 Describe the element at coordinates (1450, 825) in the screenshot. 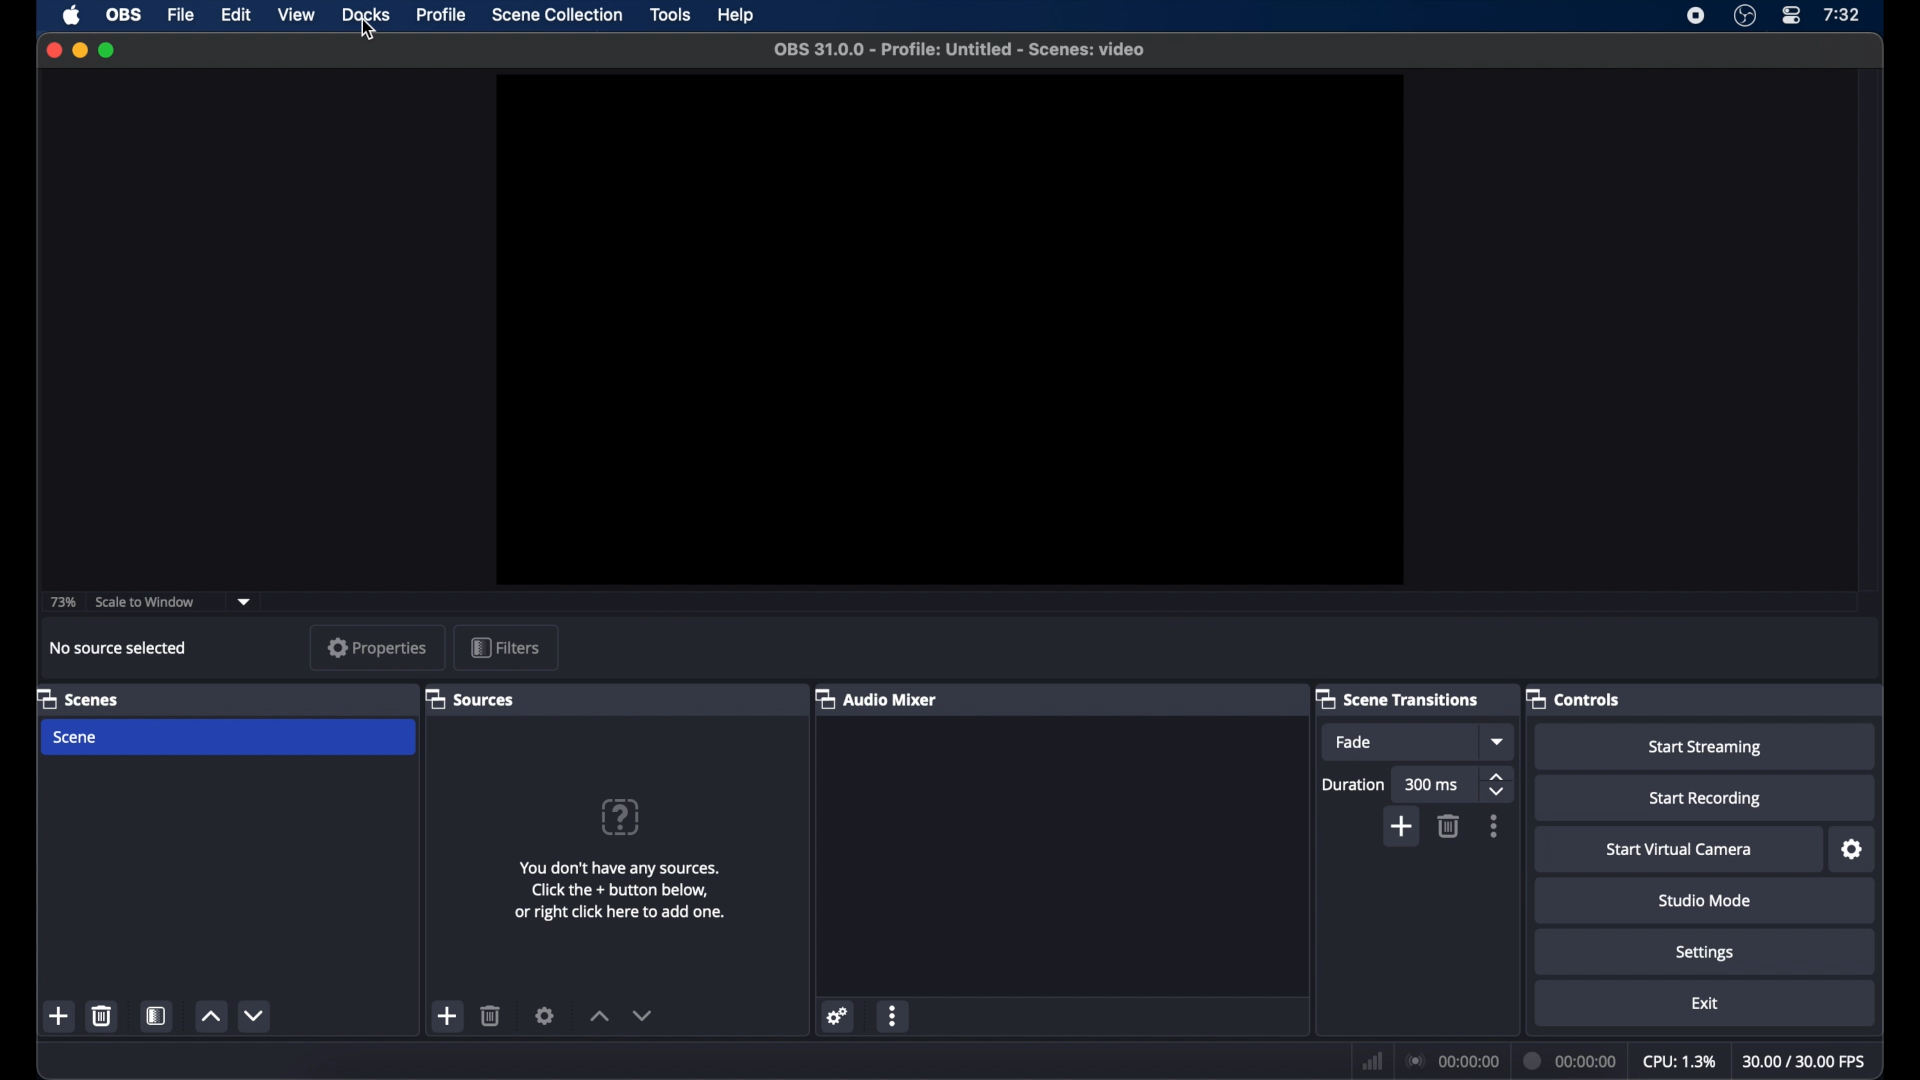

I see `delete` at that location.